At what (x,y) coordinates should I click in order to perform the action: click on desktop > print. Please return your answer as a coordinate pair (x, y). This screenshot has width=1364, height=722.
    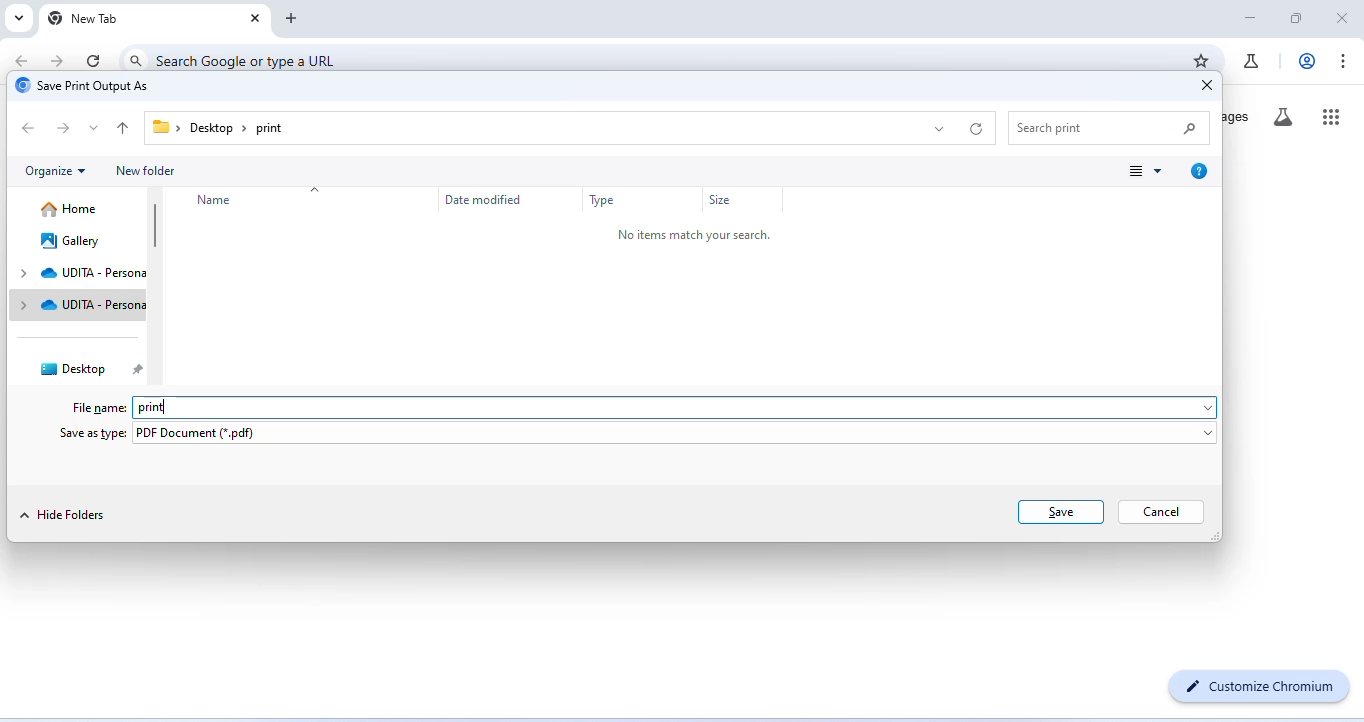
    Looking at the image, I should click on (220, 127).